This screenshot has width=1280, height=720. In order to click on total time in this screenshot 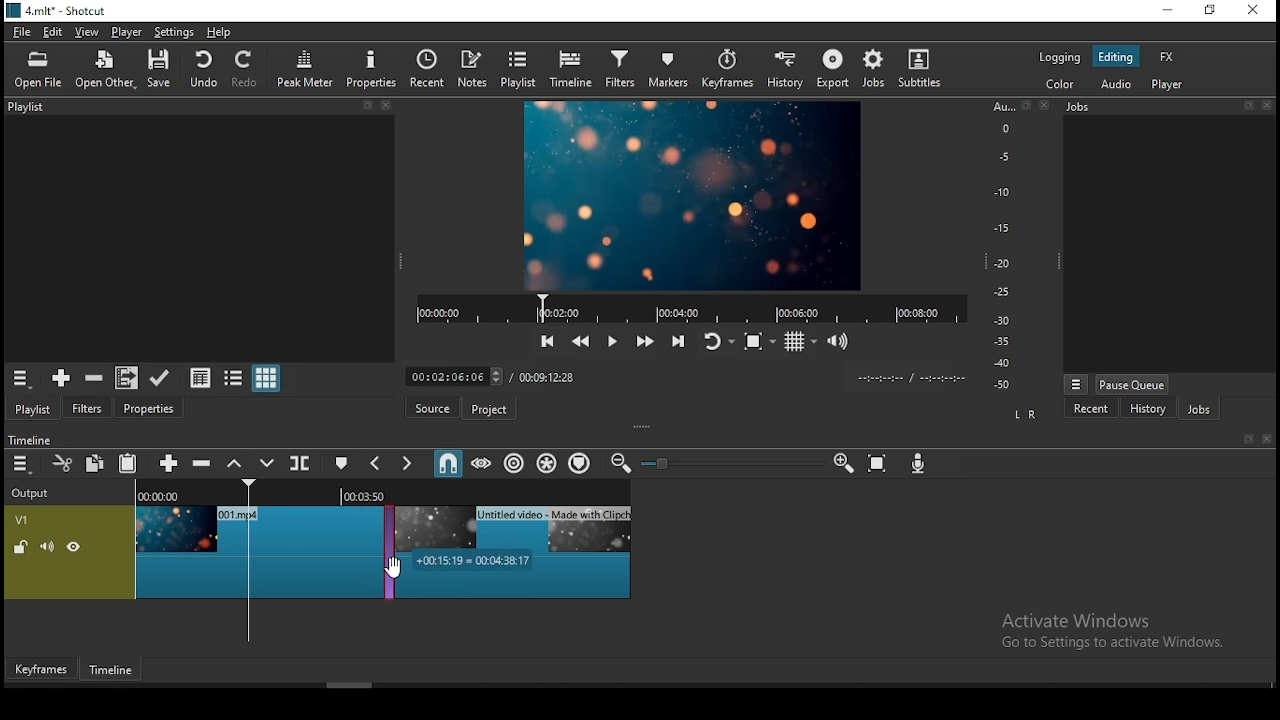, I will do `click(549, 378)`.